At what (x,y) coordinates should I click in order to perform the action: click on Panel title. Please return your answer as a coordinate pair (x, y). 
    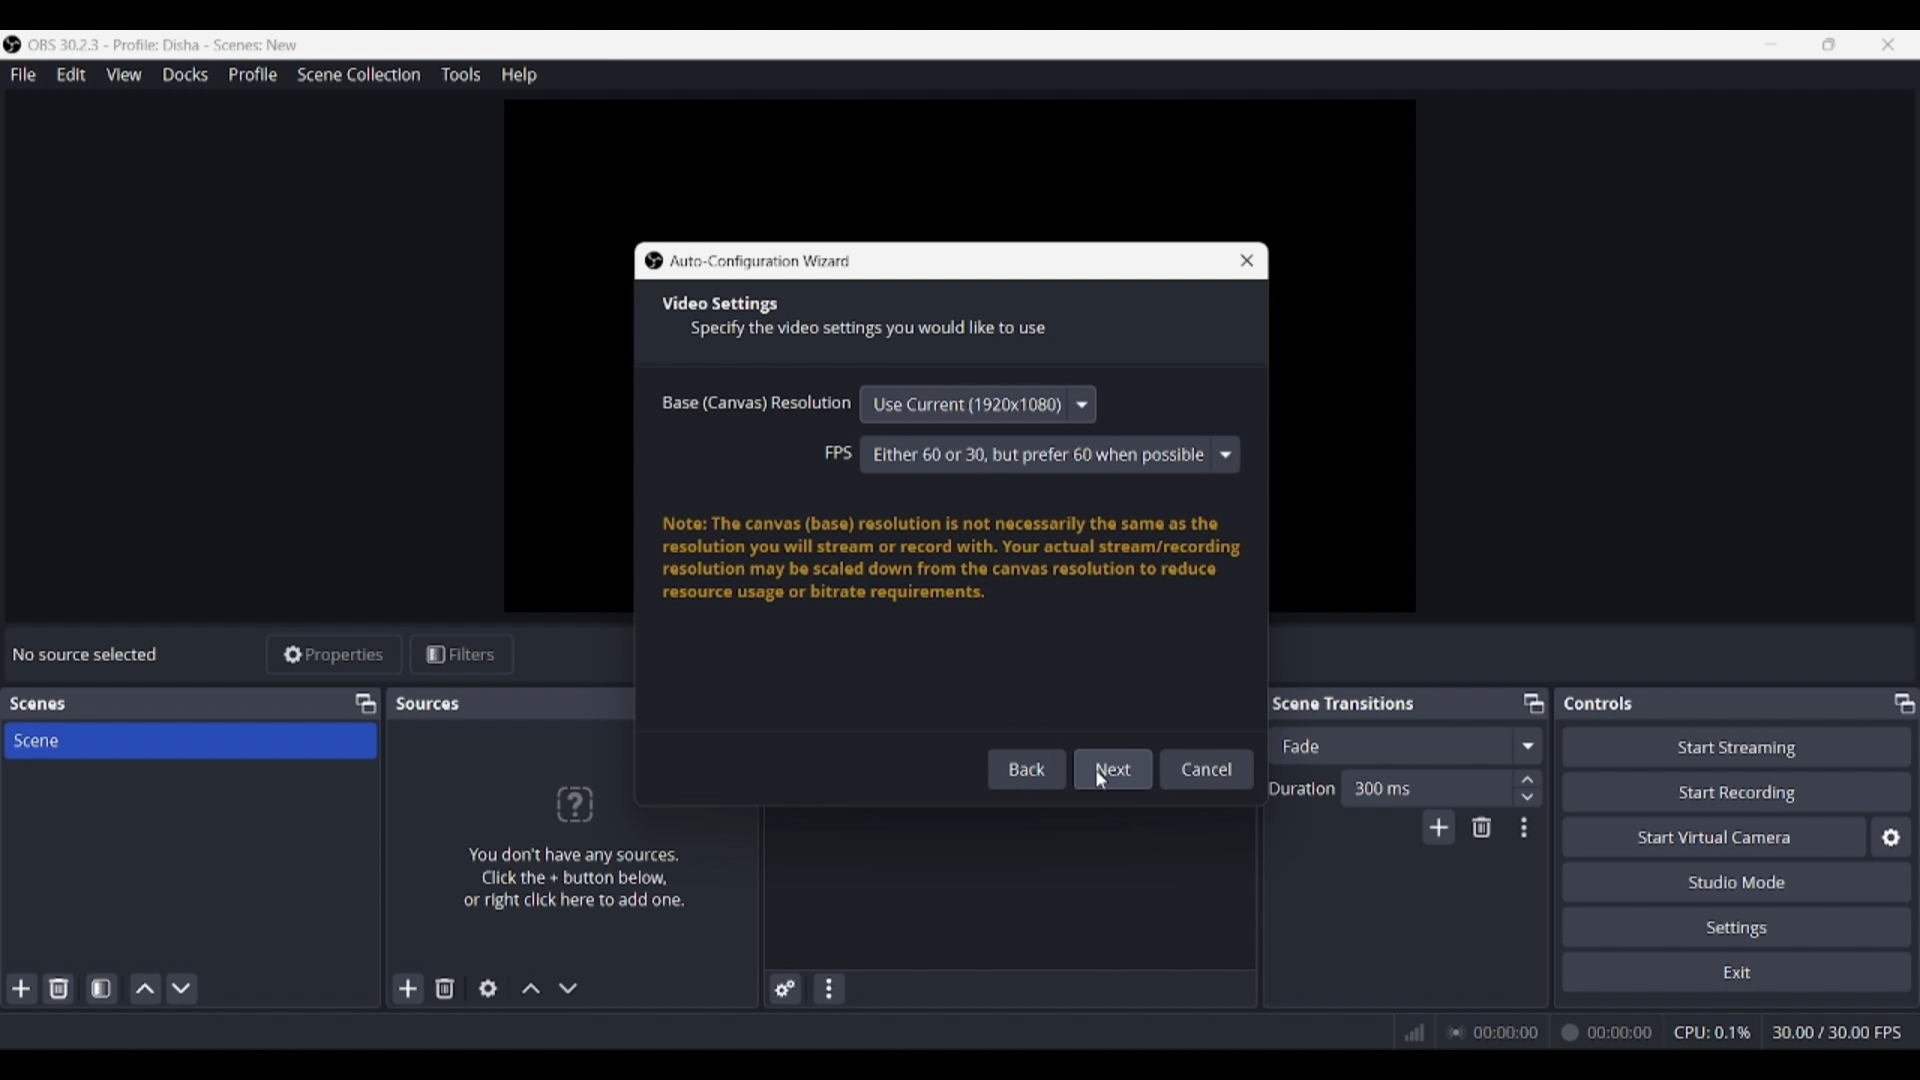
    Looking at the image, I should click on (430, 703).